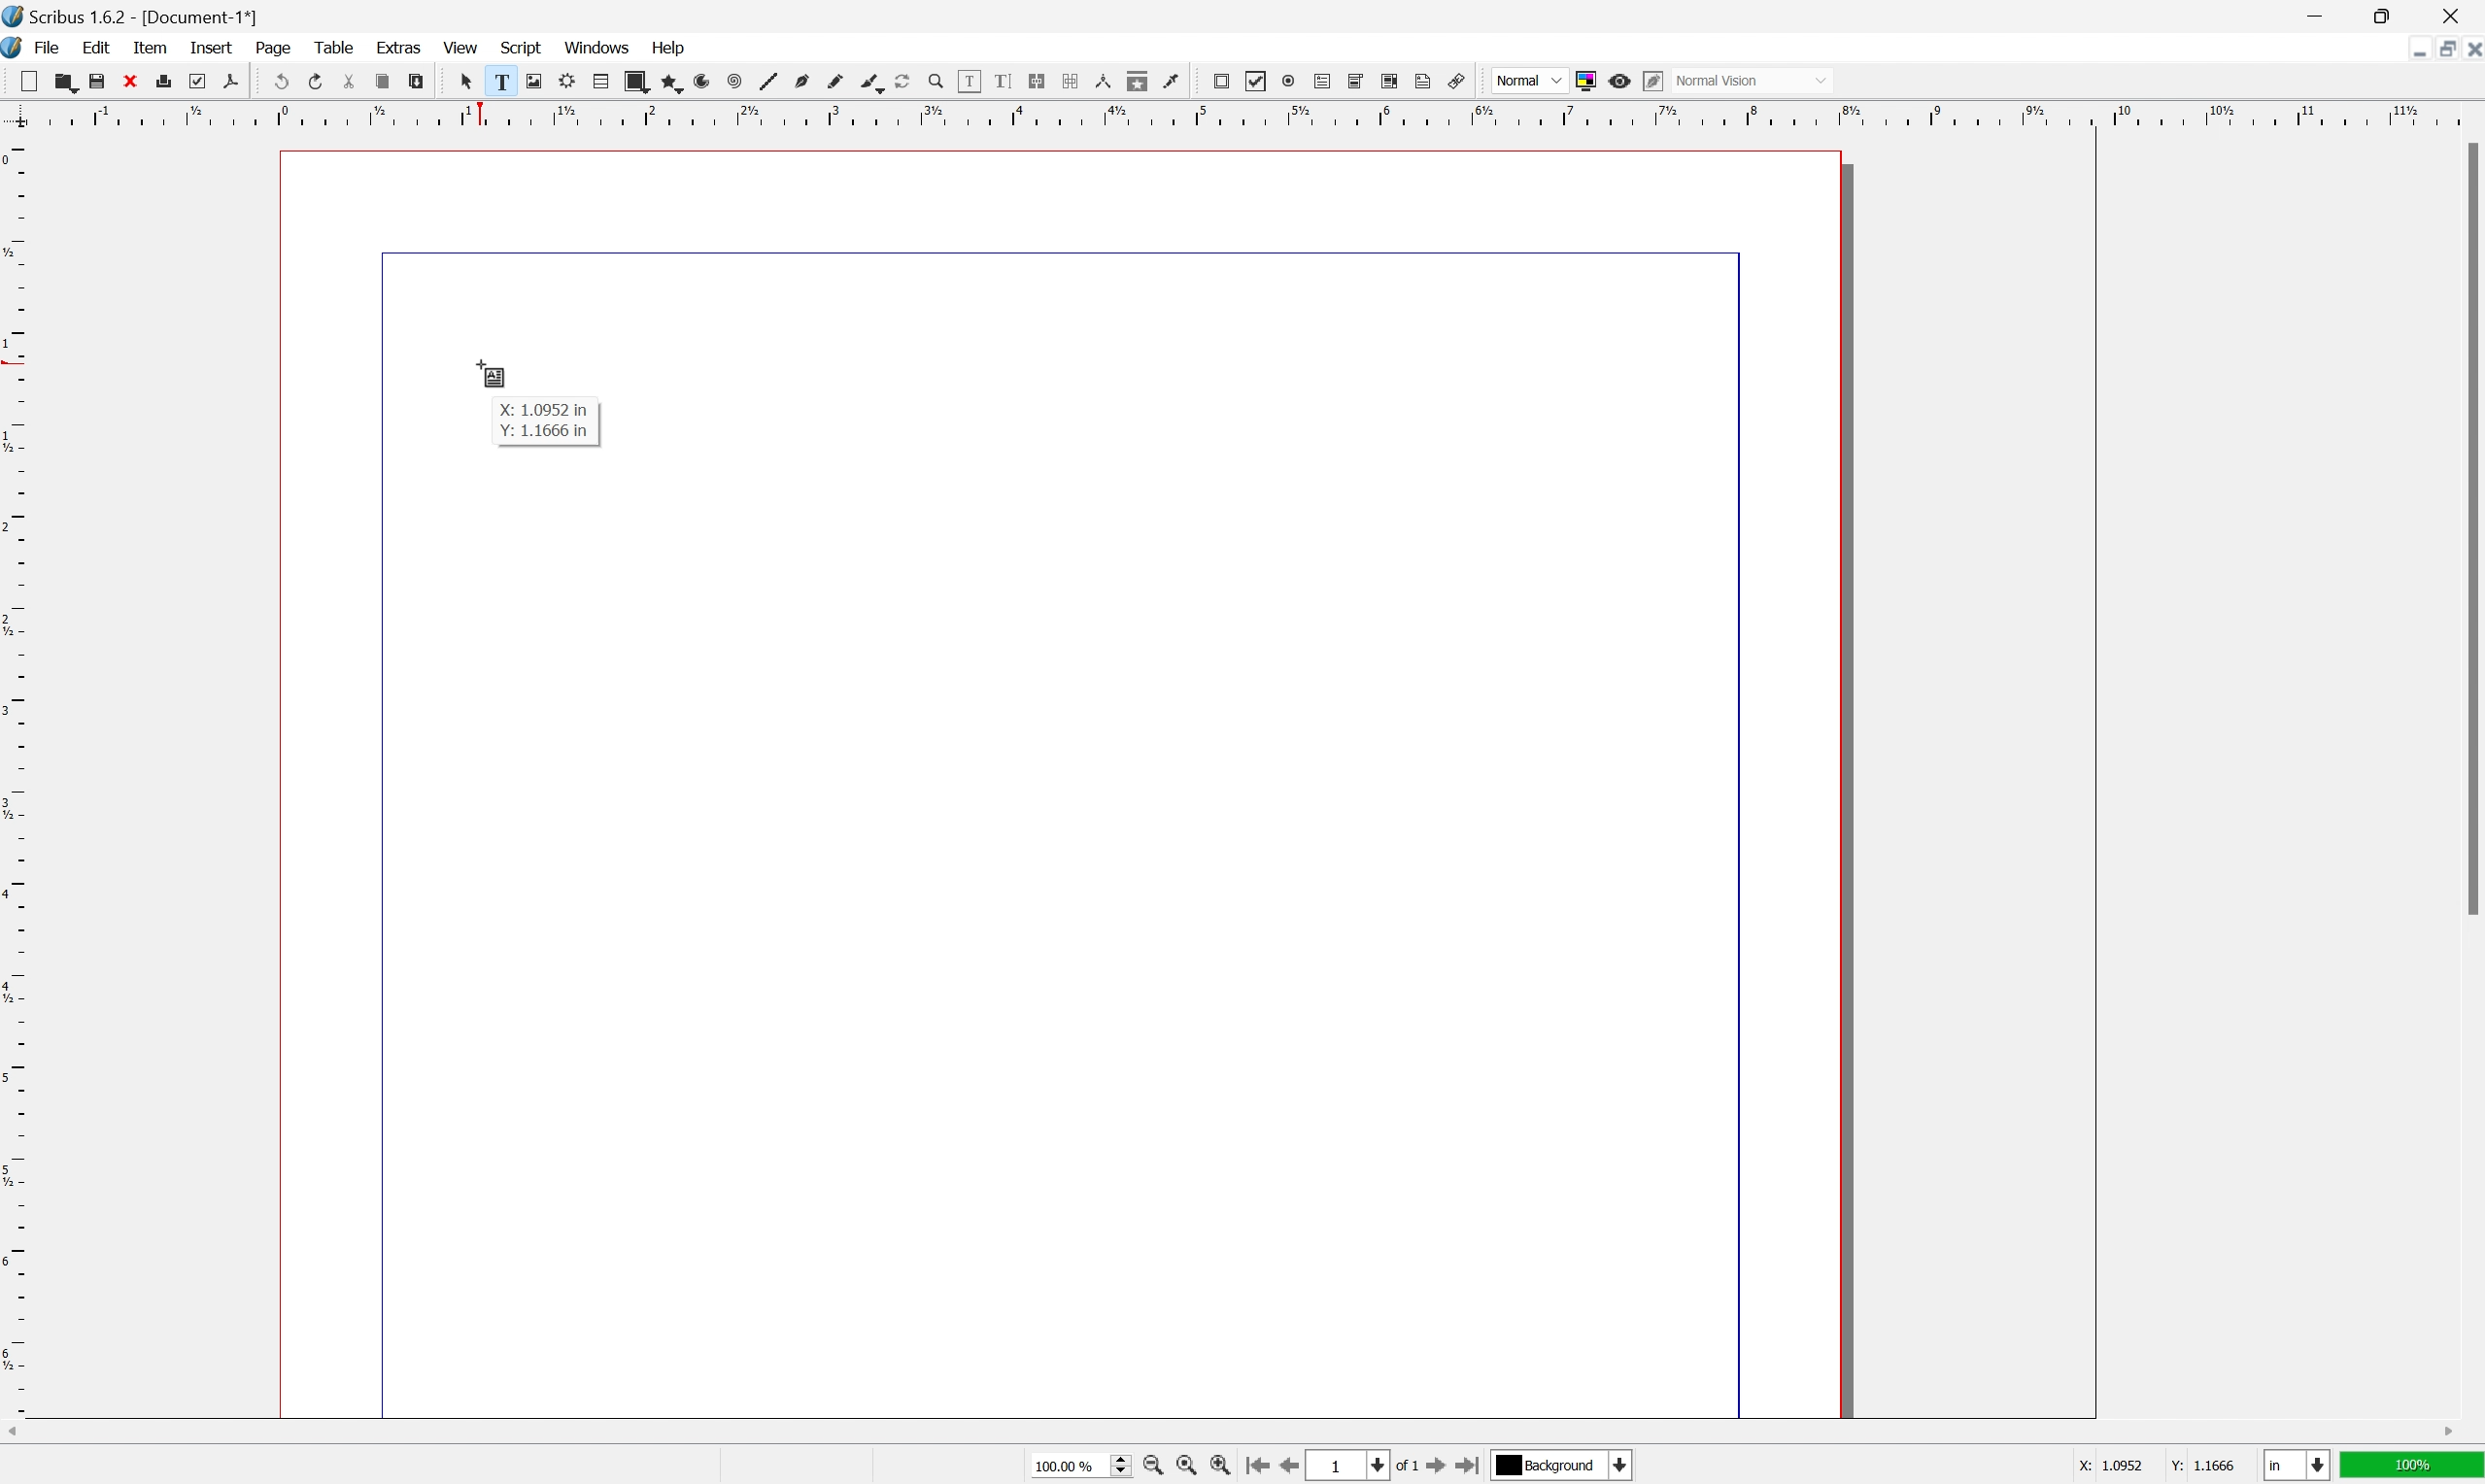  I want to click on go to next, so click(1446, 1469).